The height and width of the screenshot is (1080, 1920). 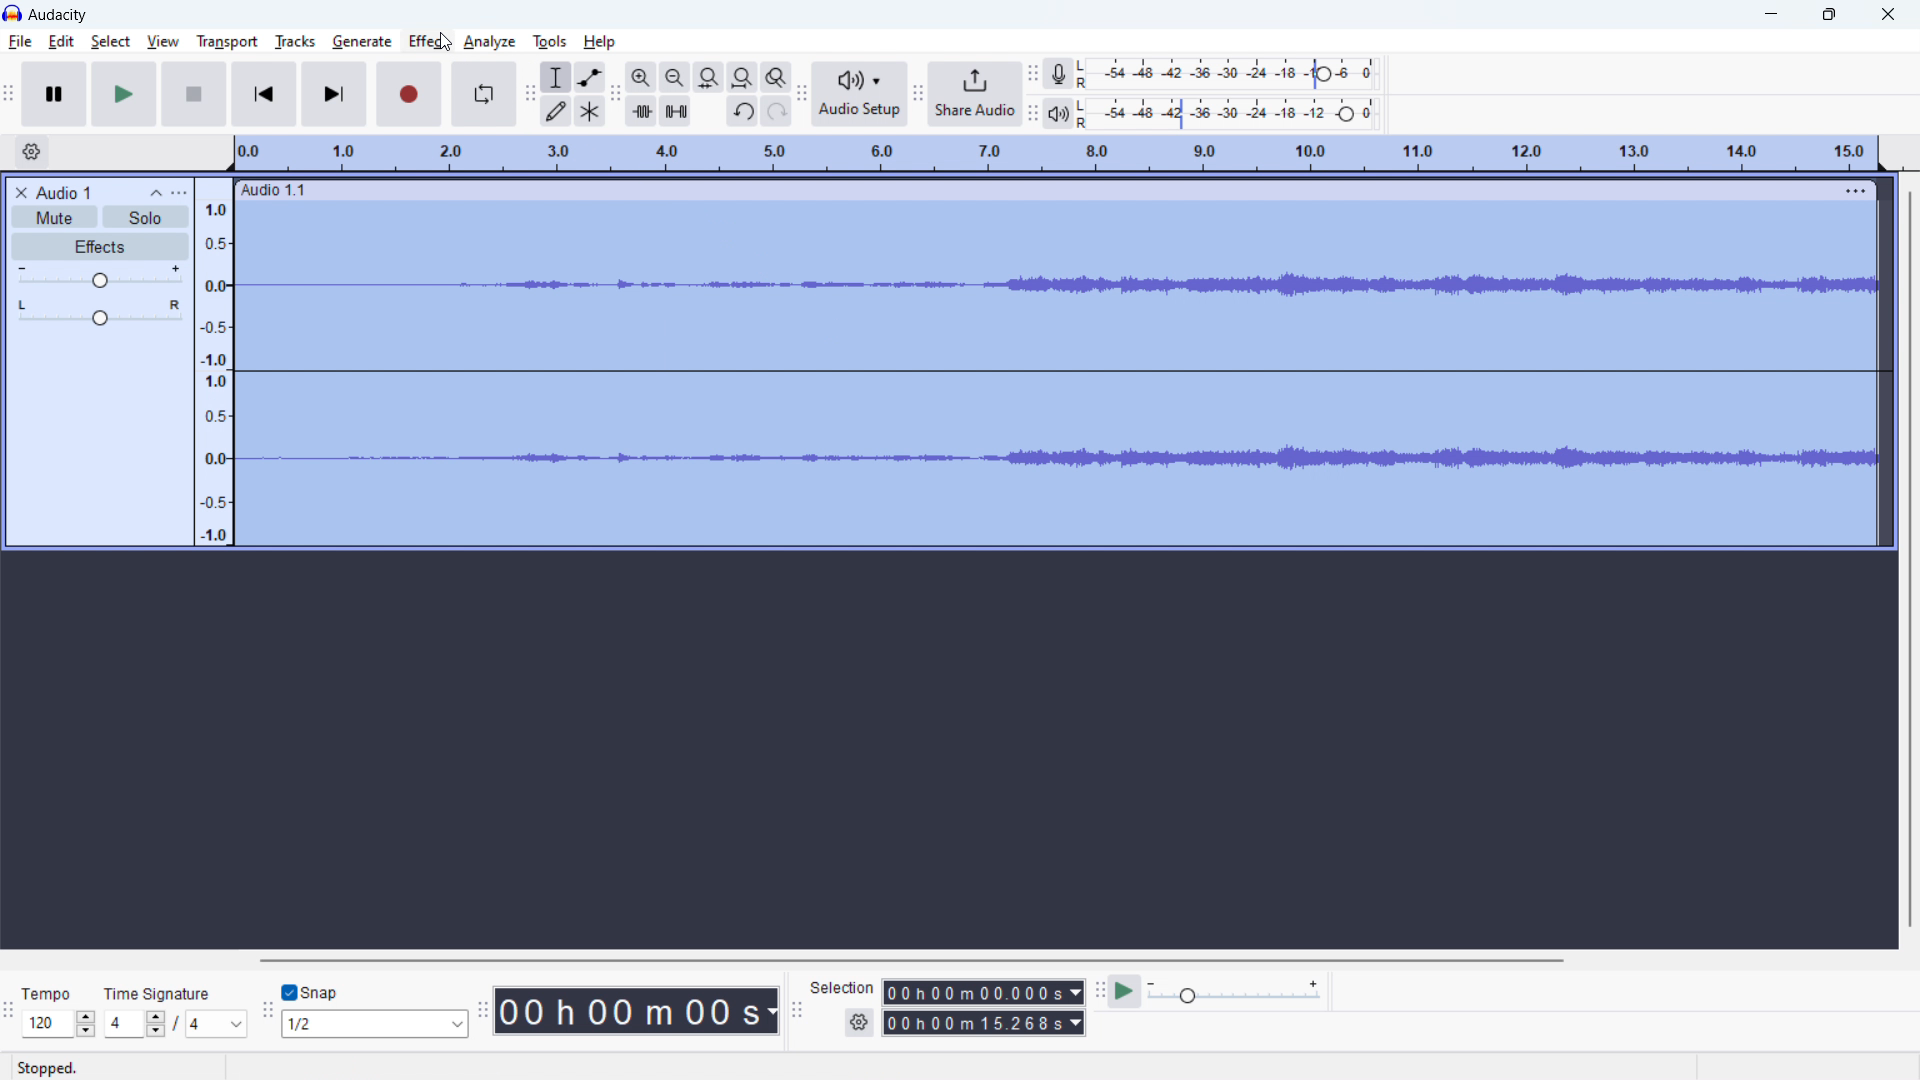 What do you see at coordinates (195, 94) in the screenshot?
I see `stop` at bounding box center [195, 94].